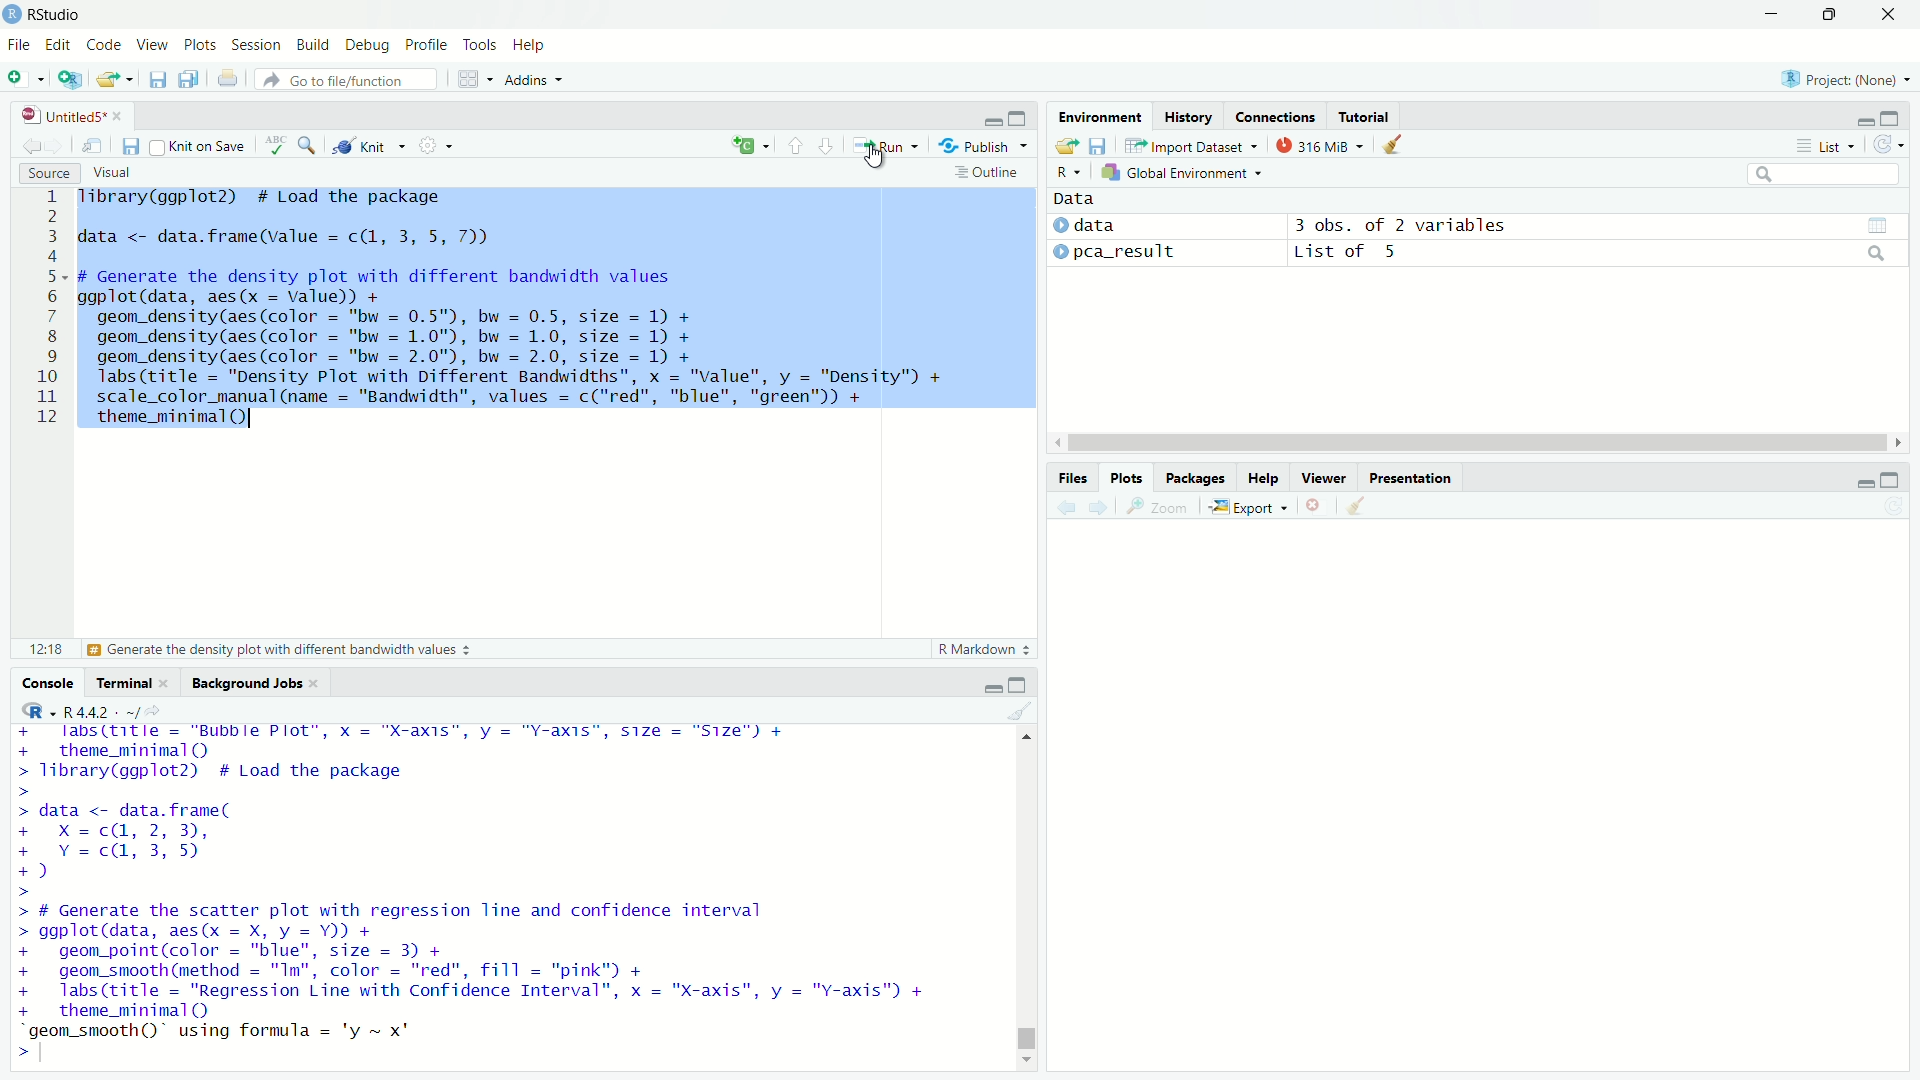 This screenshot has height=1080, width=1920. I want to click on R Markdown, so click(987, 649).